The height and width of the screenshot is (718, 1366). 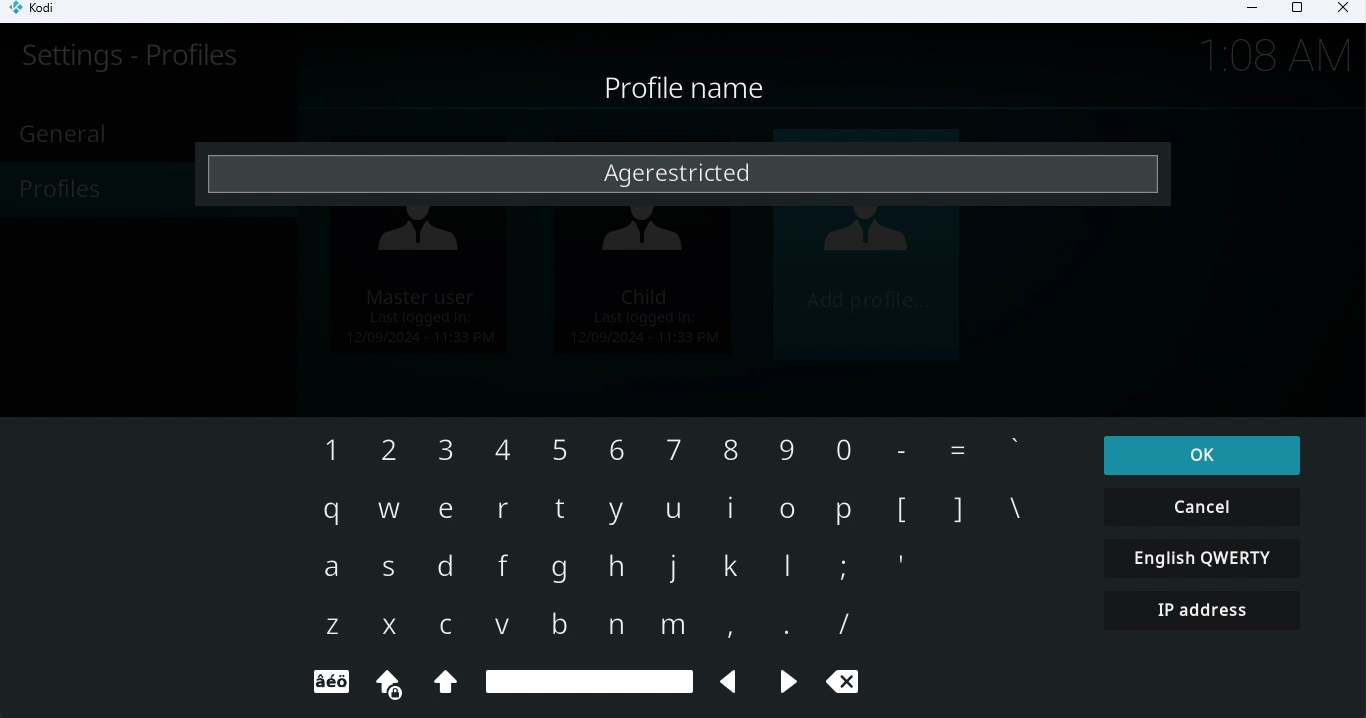 What do you see at coordinates (1205, 617) in the screenshot?
I see `IP address` at bounding box center [1205, 617].